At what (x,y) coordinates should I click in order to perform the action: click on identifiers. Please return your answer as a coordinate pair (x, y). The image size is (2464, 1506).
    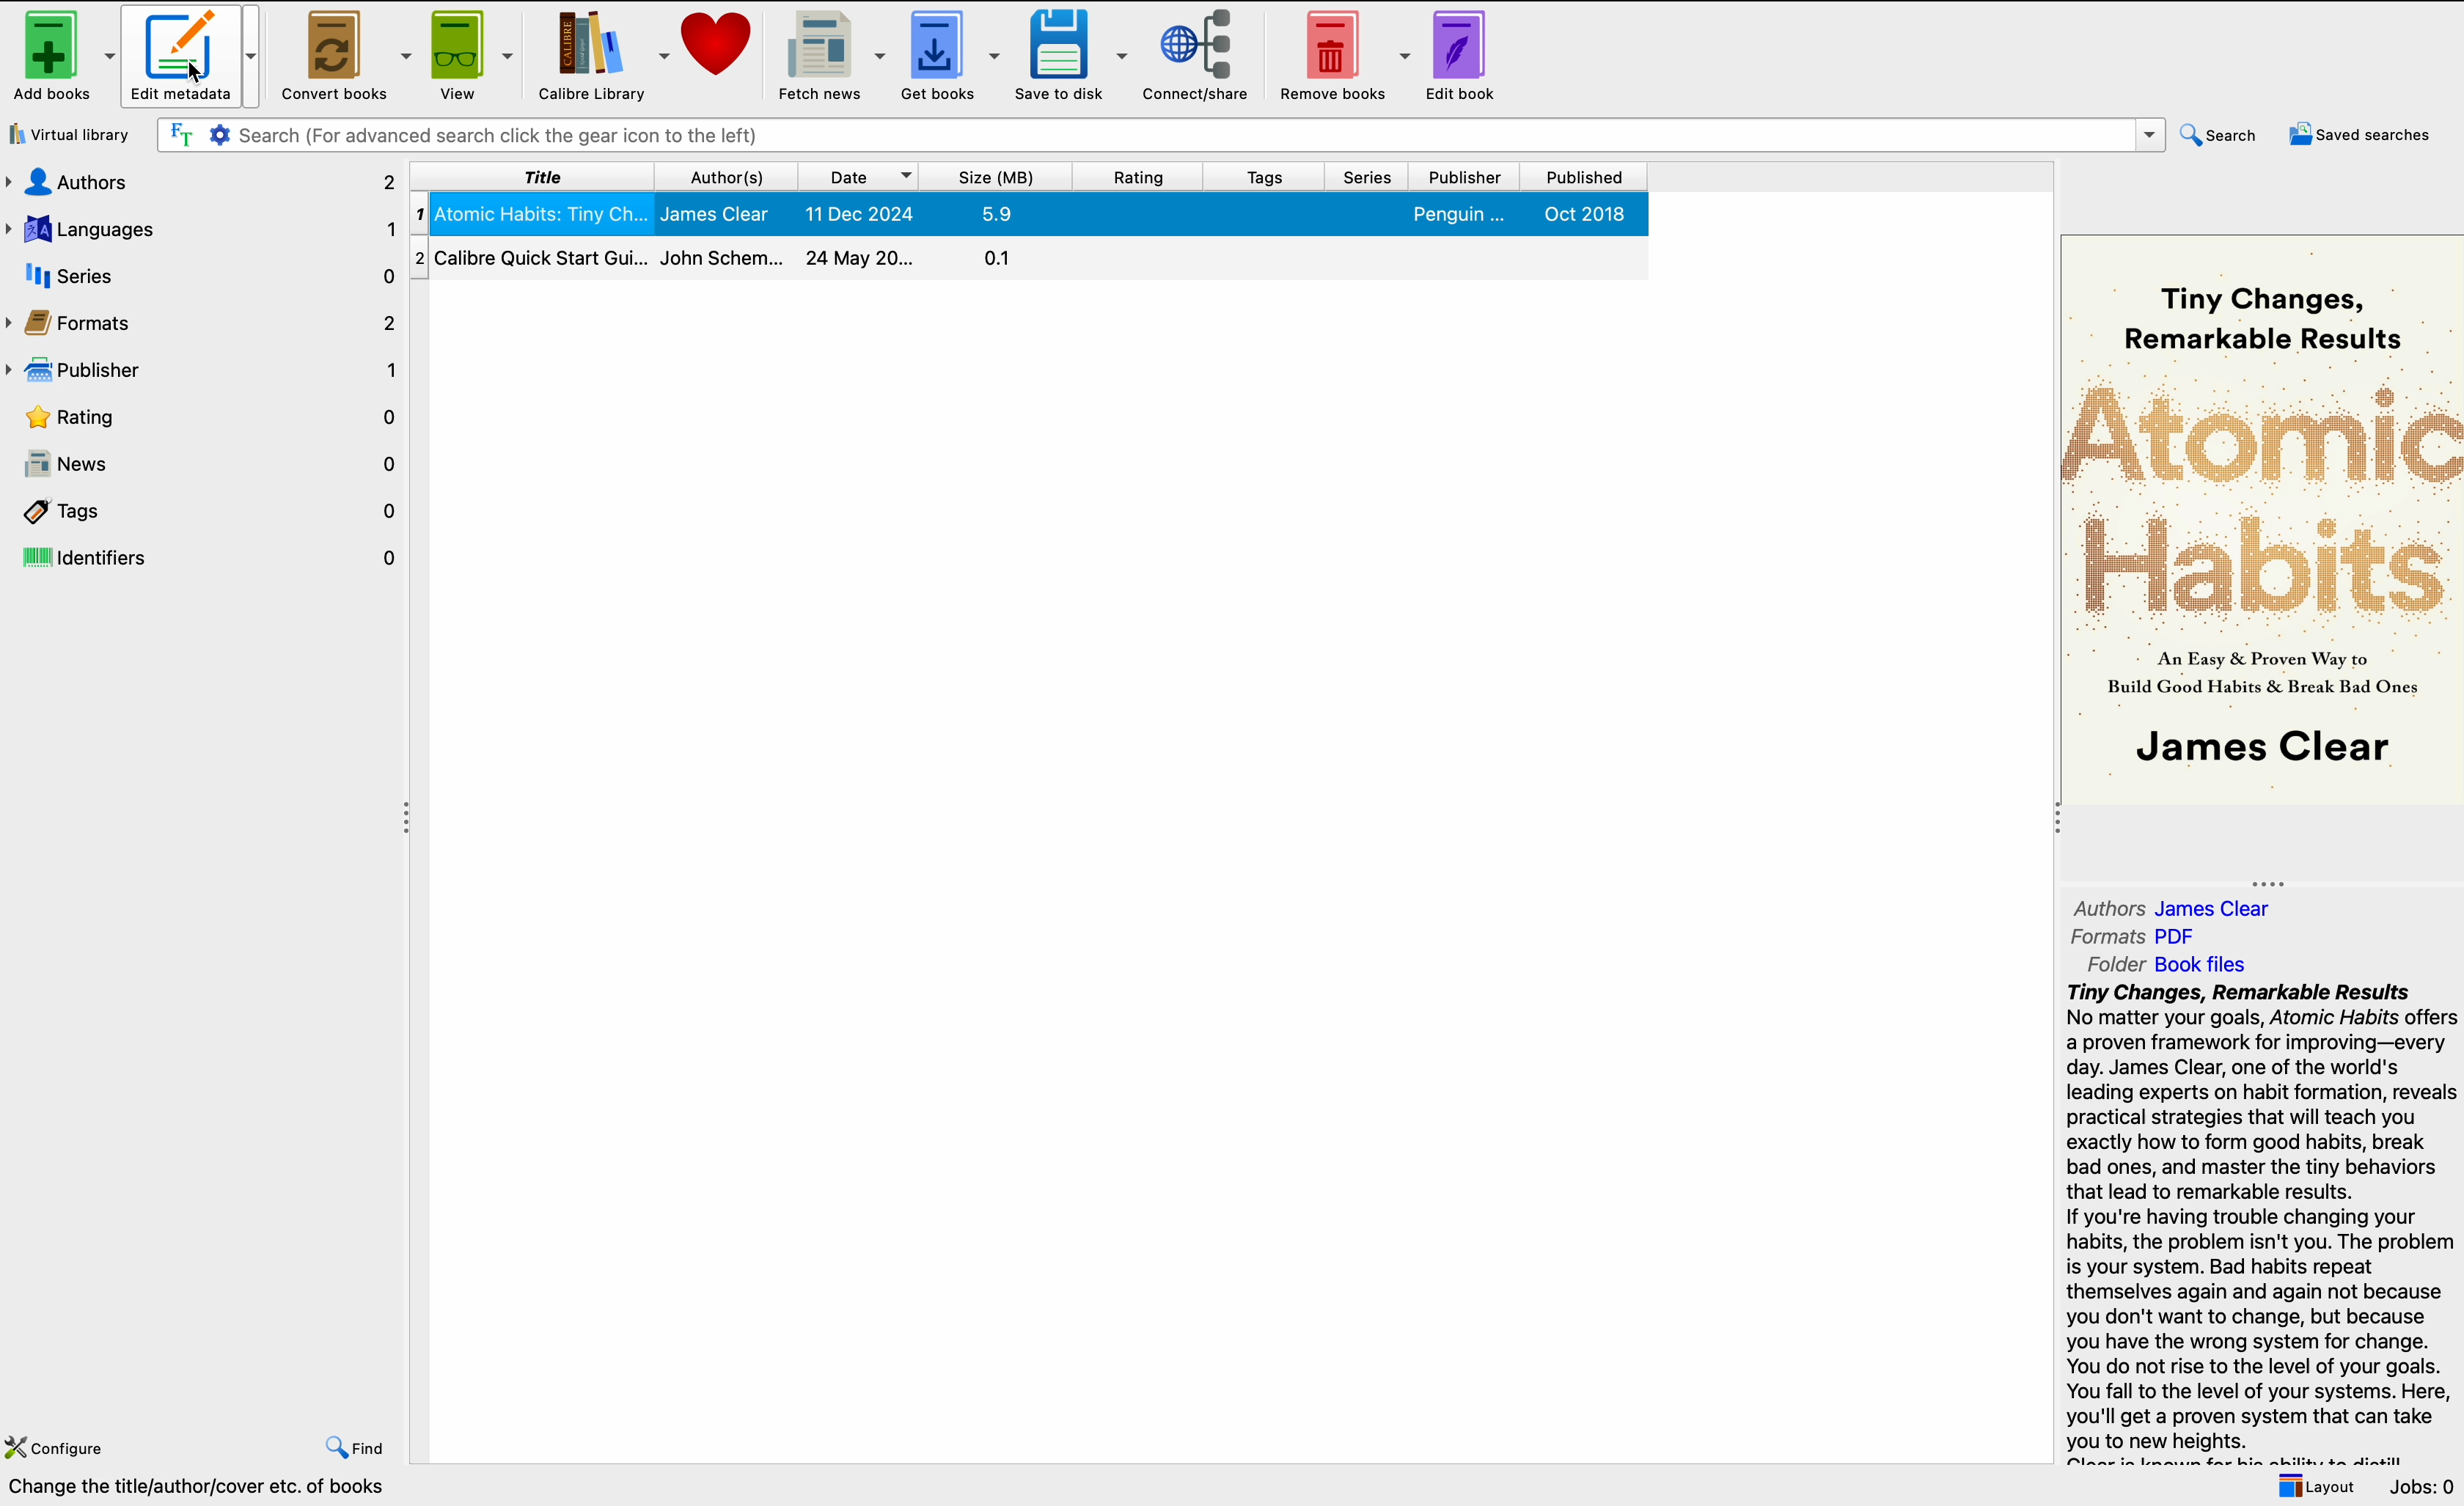
    Looking at the image, I should click on (205, 559).